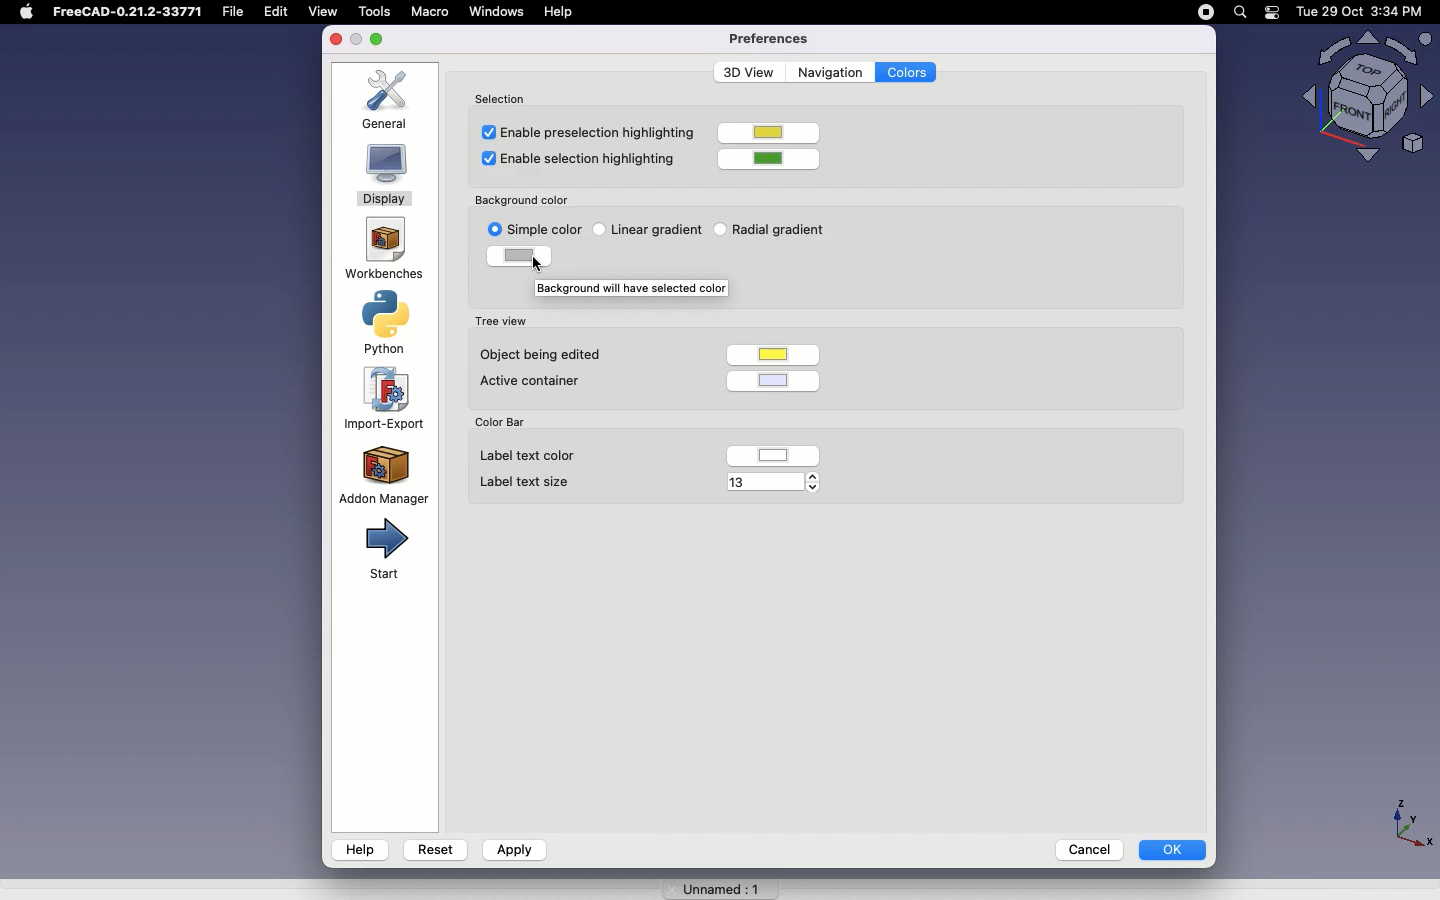  Describe the element at coordinates (778, 231) in the screenshot. I see `Radial gradient` at that location.